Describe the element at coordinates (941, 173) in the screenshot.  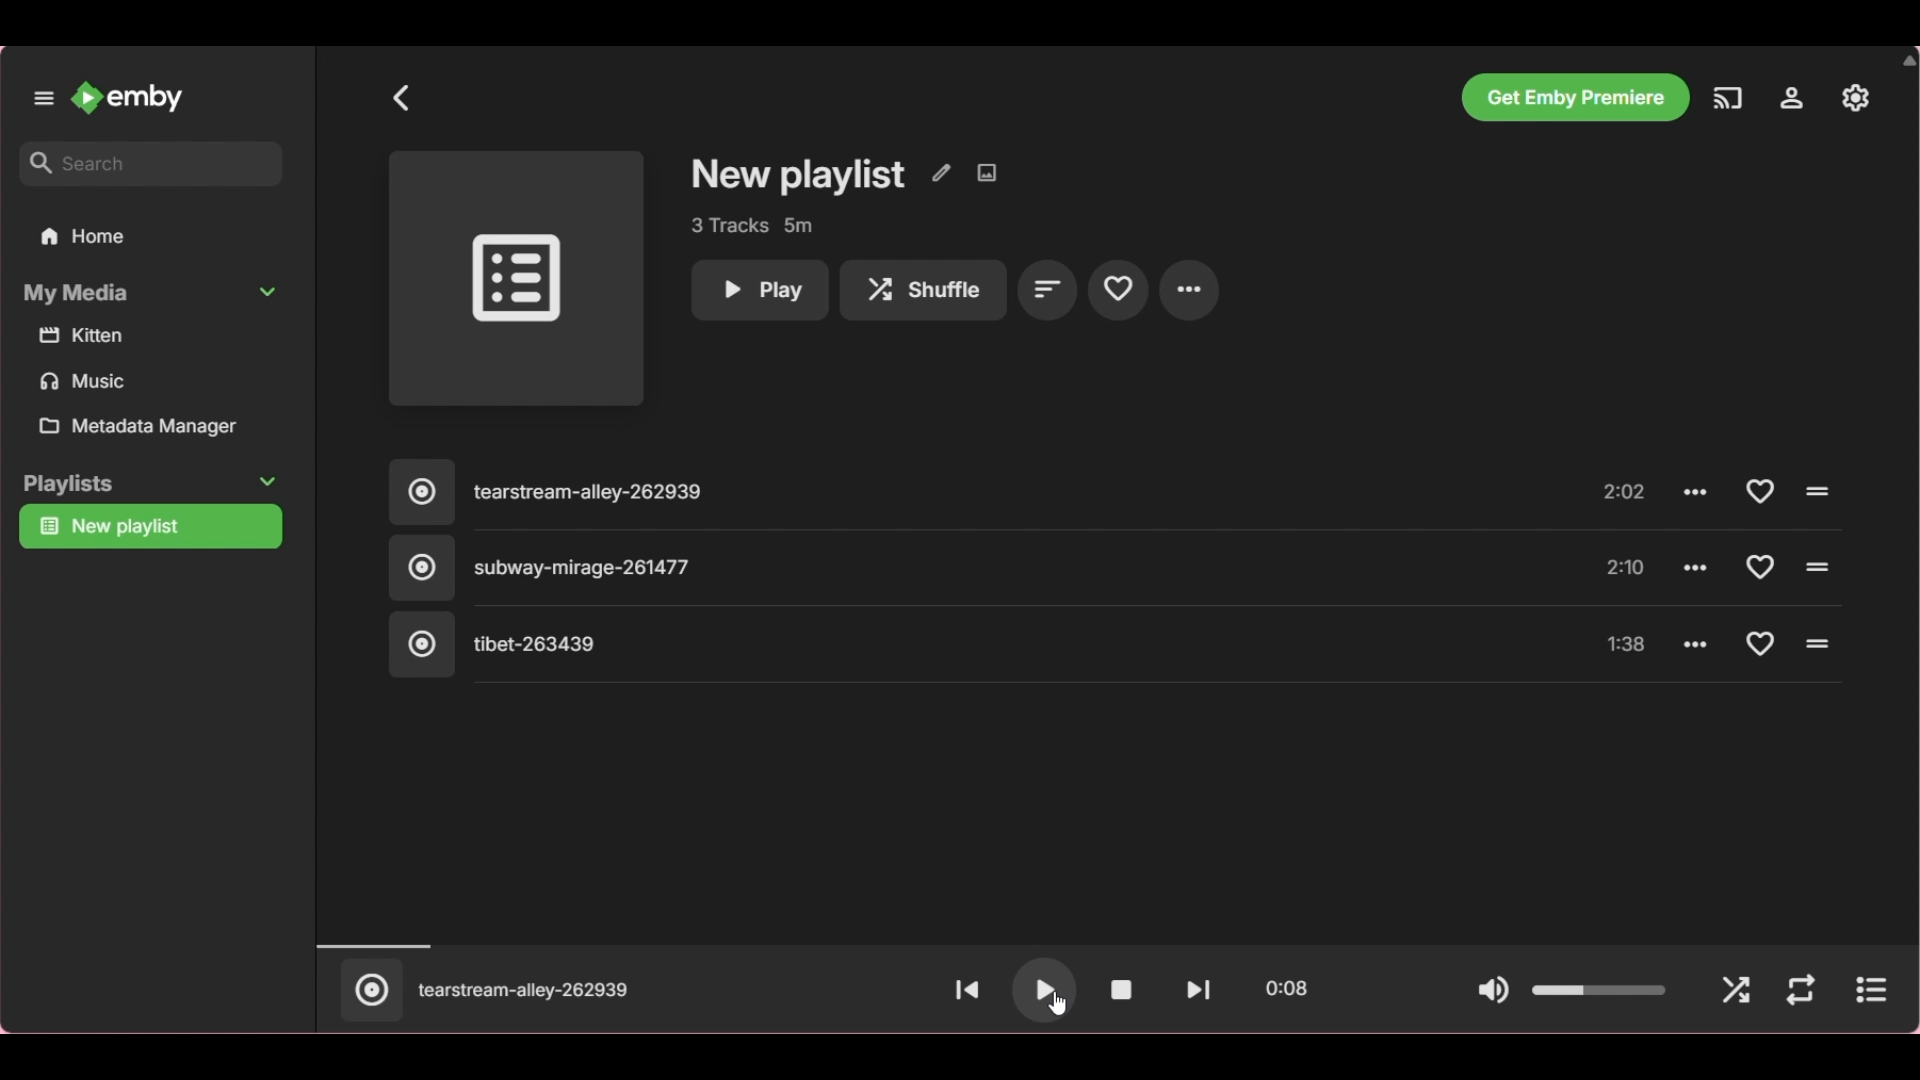
I see `Edit metadata` at that location.